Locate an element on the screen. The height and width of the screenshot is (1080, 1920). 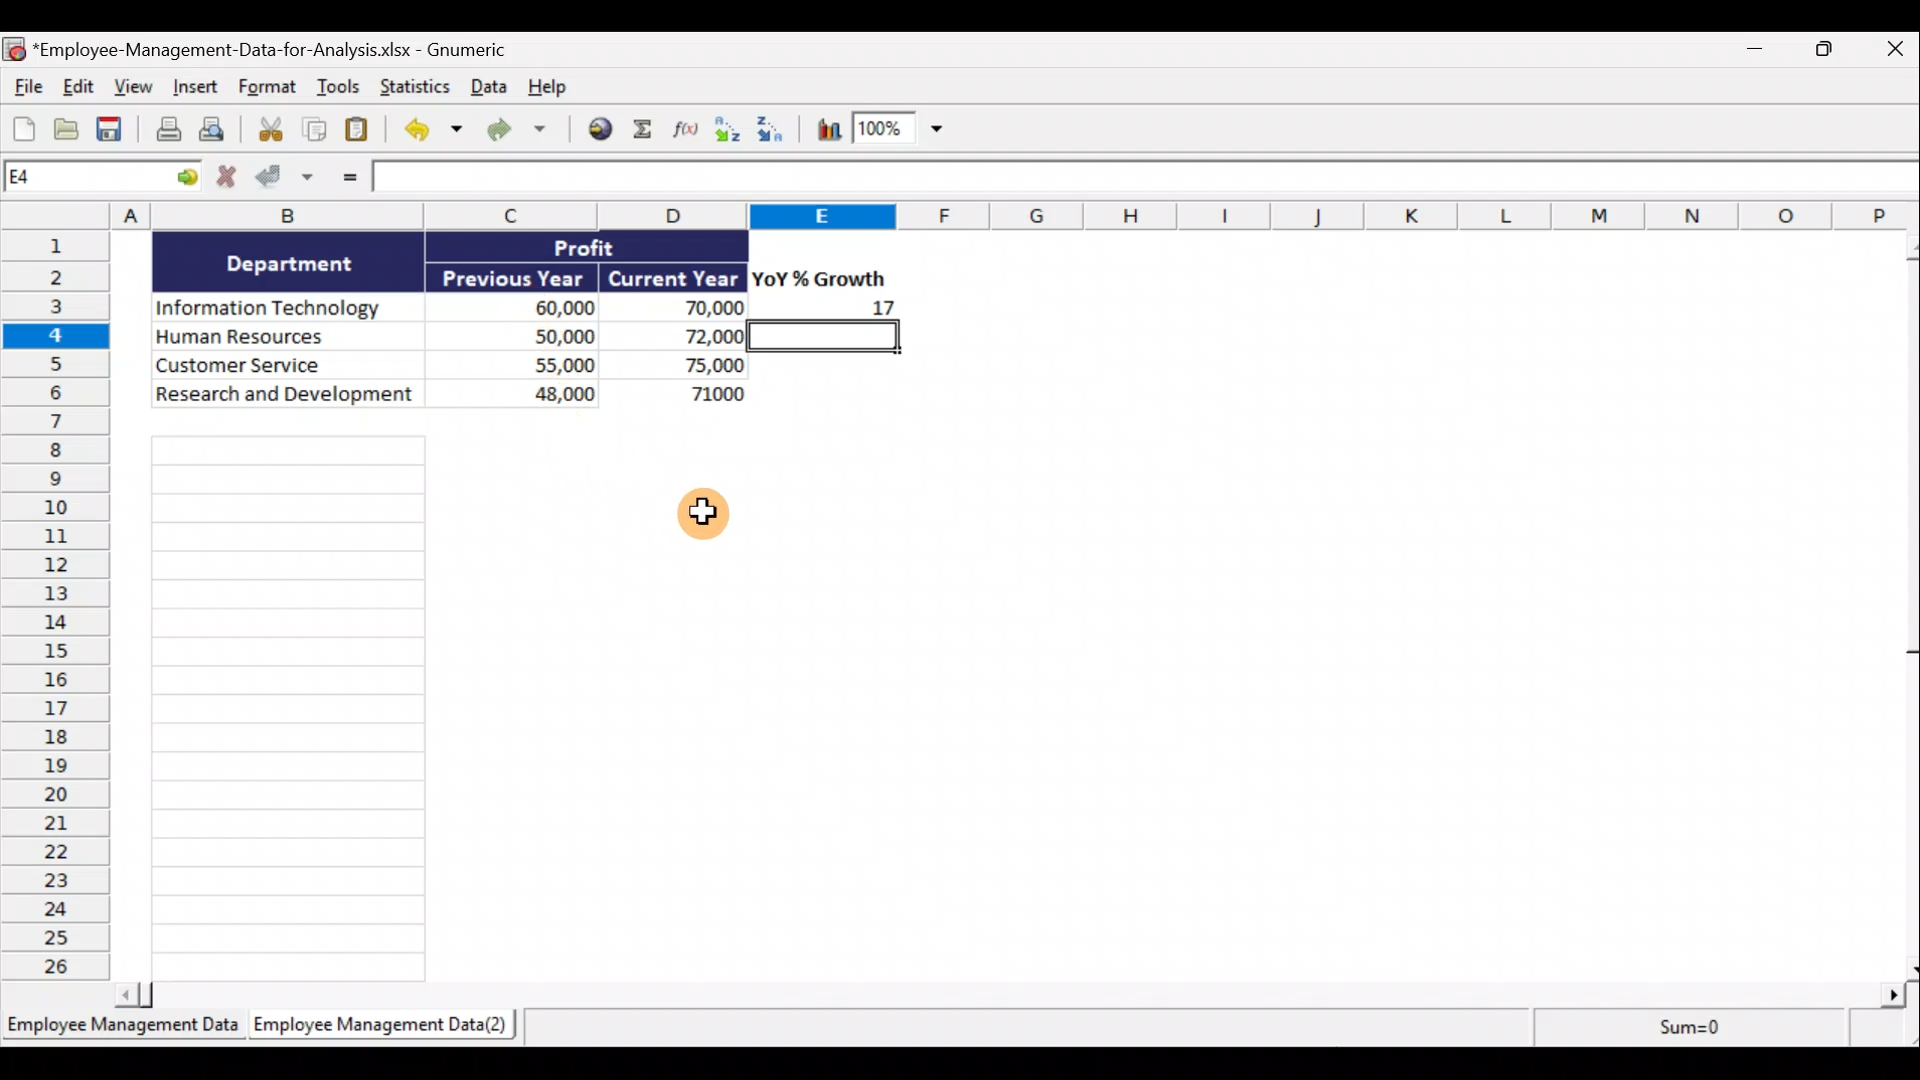
Cursor is located at coordinates (712, 507).